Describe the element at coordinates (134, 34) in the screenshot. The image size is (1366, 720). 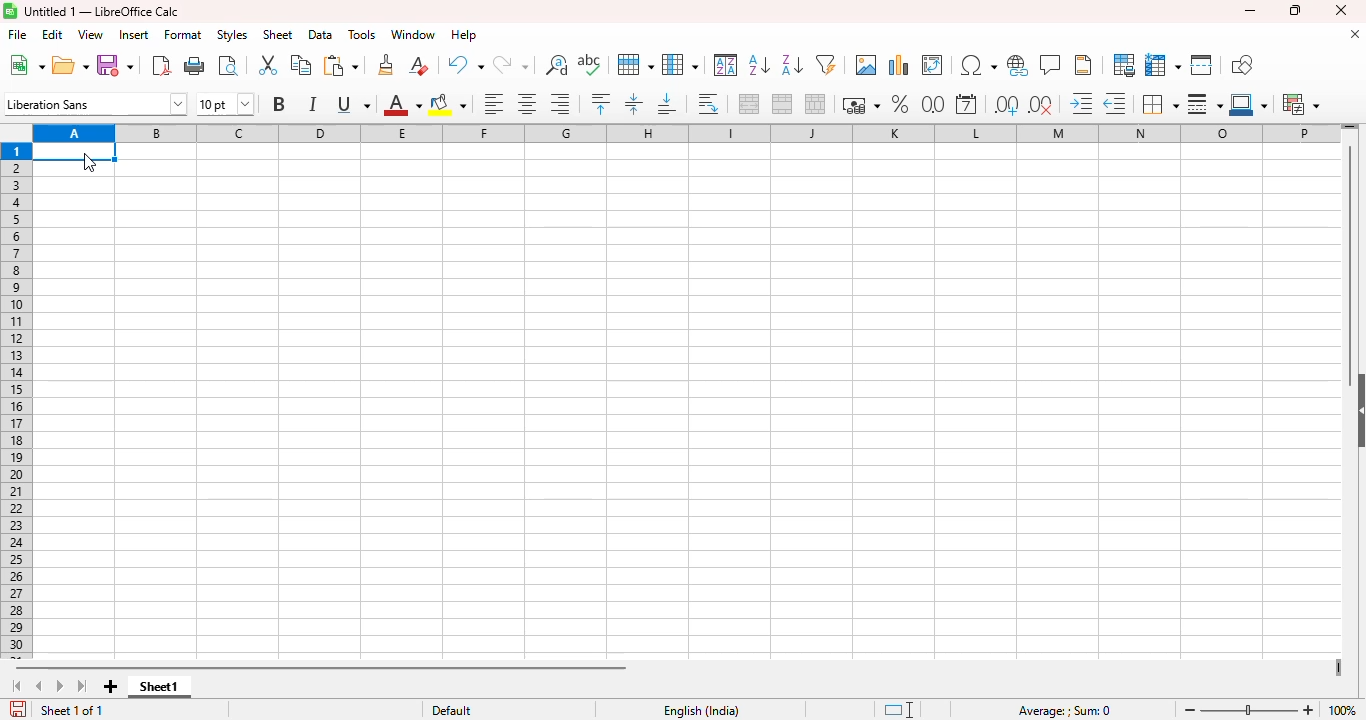
I see `insert` at that location.